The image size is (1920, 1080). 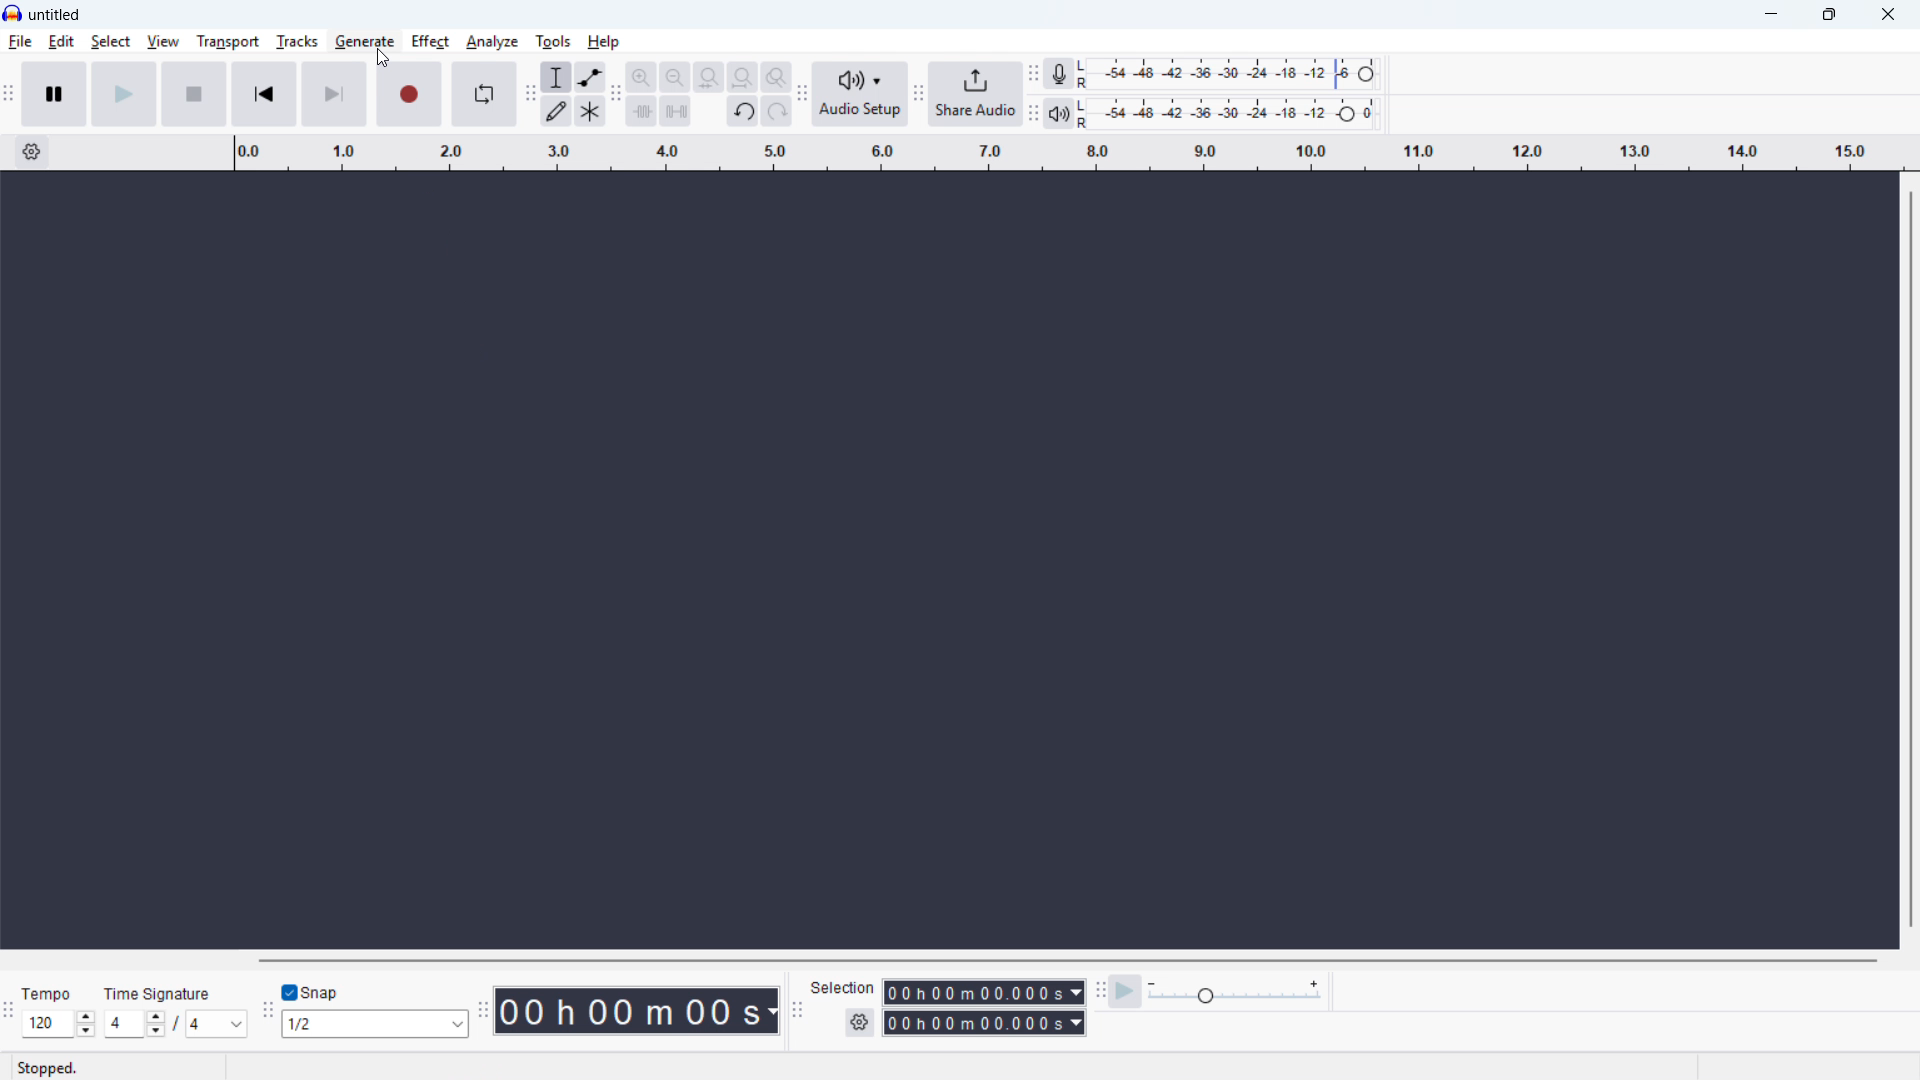 What do you see at coordinates (744, 76) in the screenshot?
I see `Fit project to width ` at bounding box center [744, 76].